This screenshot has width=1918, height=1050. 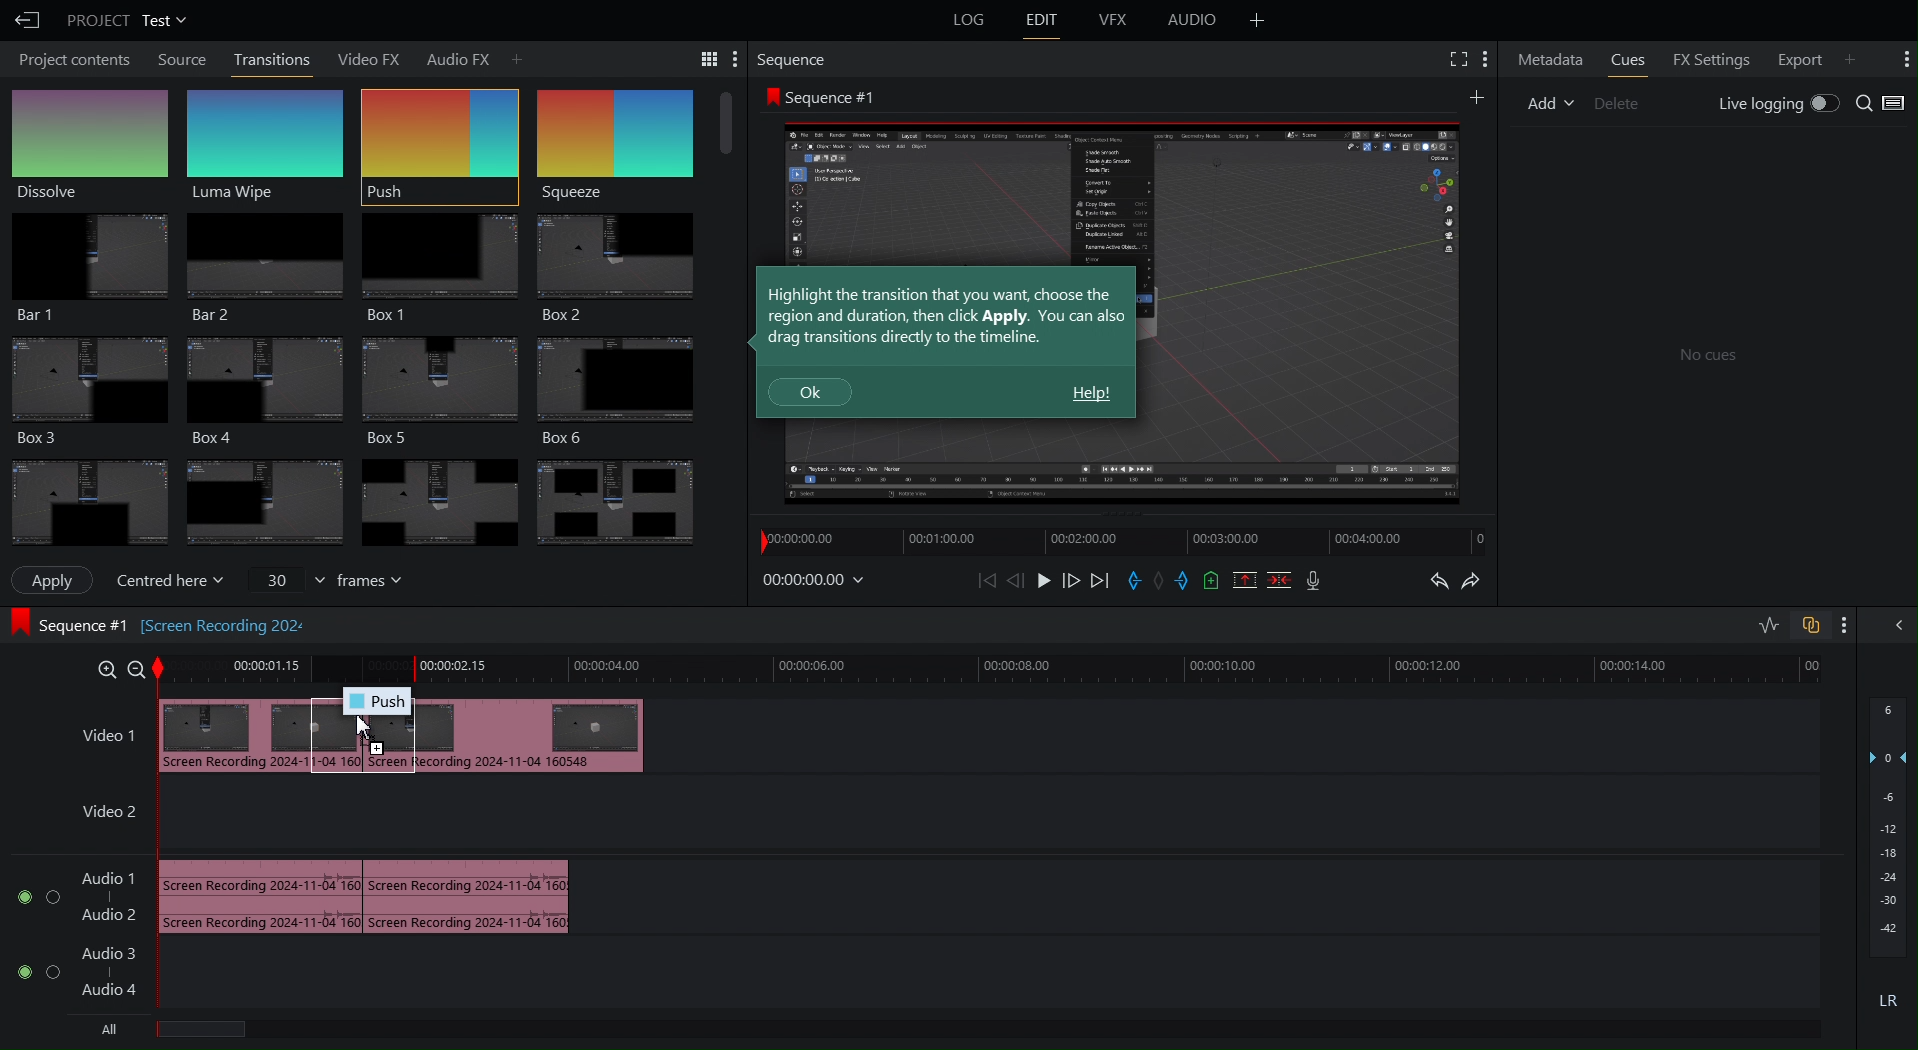 What do you see at coordinates (611, 146) in the screenshot?
I see `Squeeze` at bounding box center [611, 146].